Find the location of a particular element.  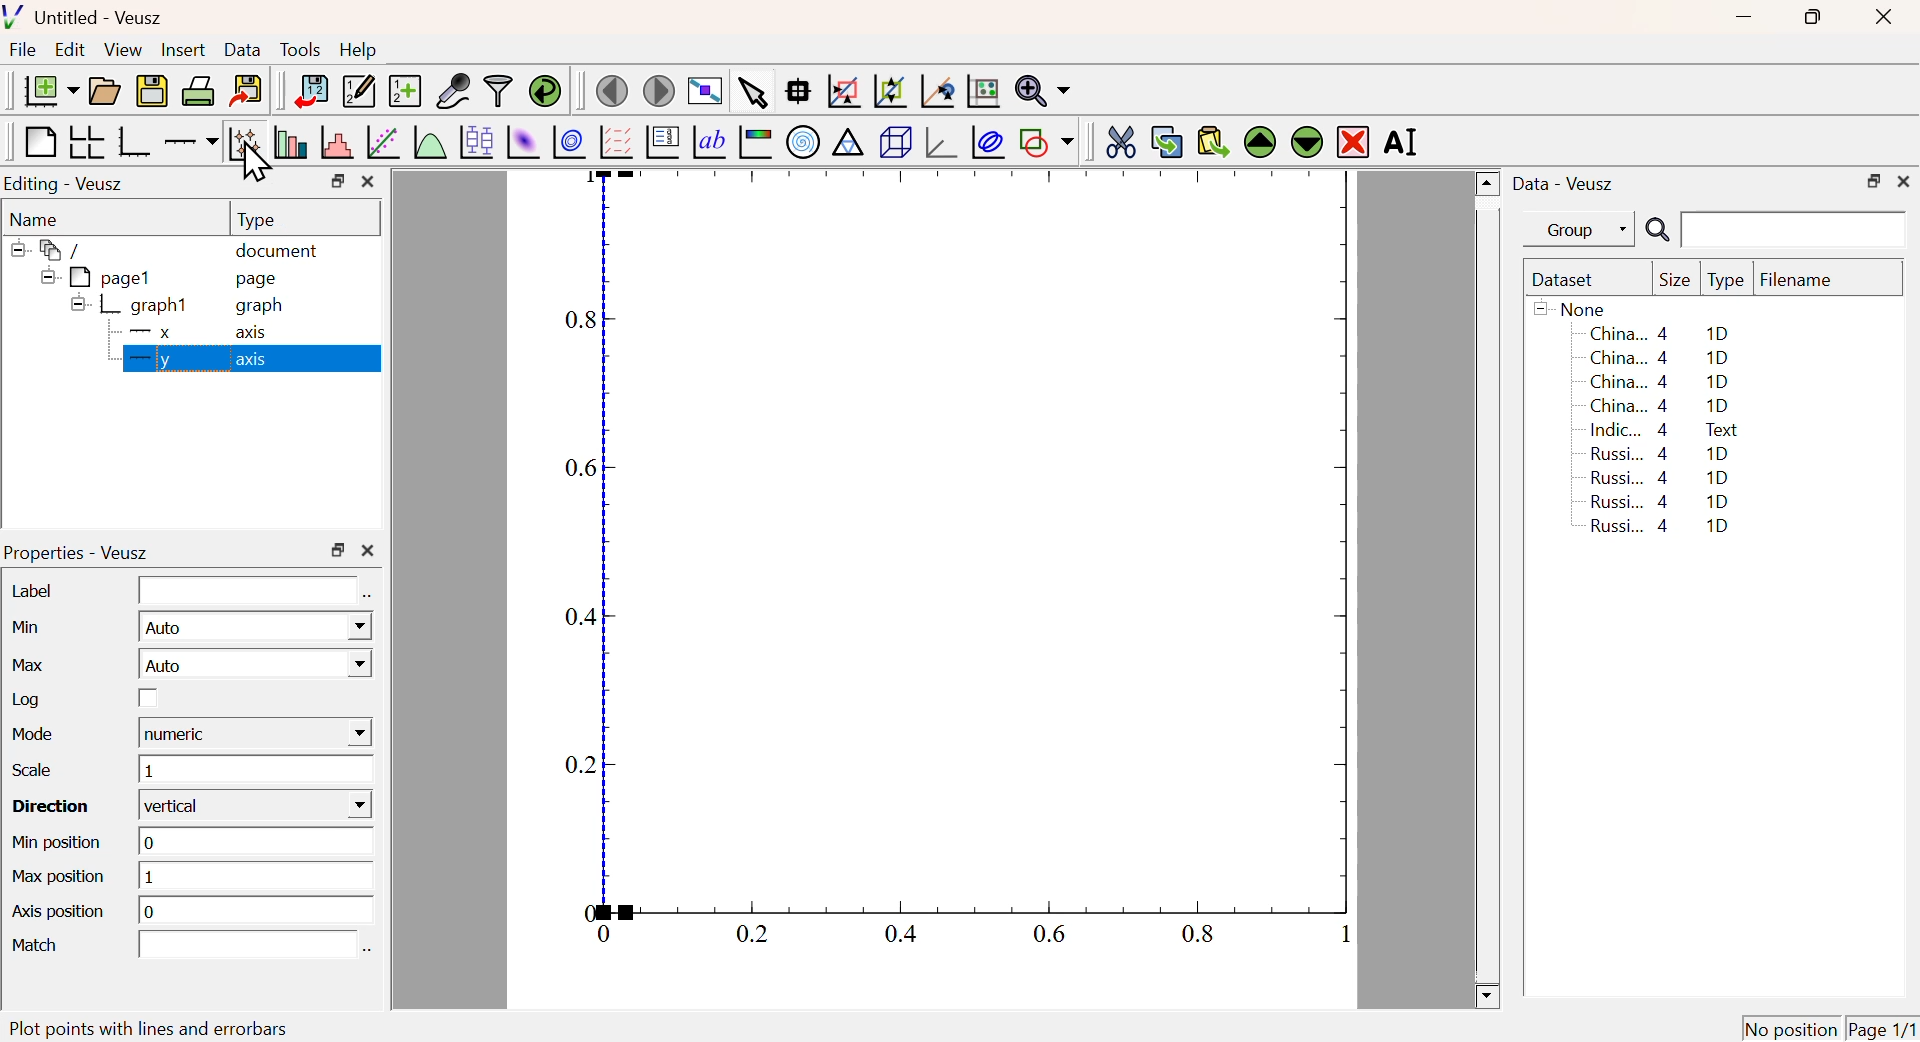

Auto is located at coordinates (255, 627).